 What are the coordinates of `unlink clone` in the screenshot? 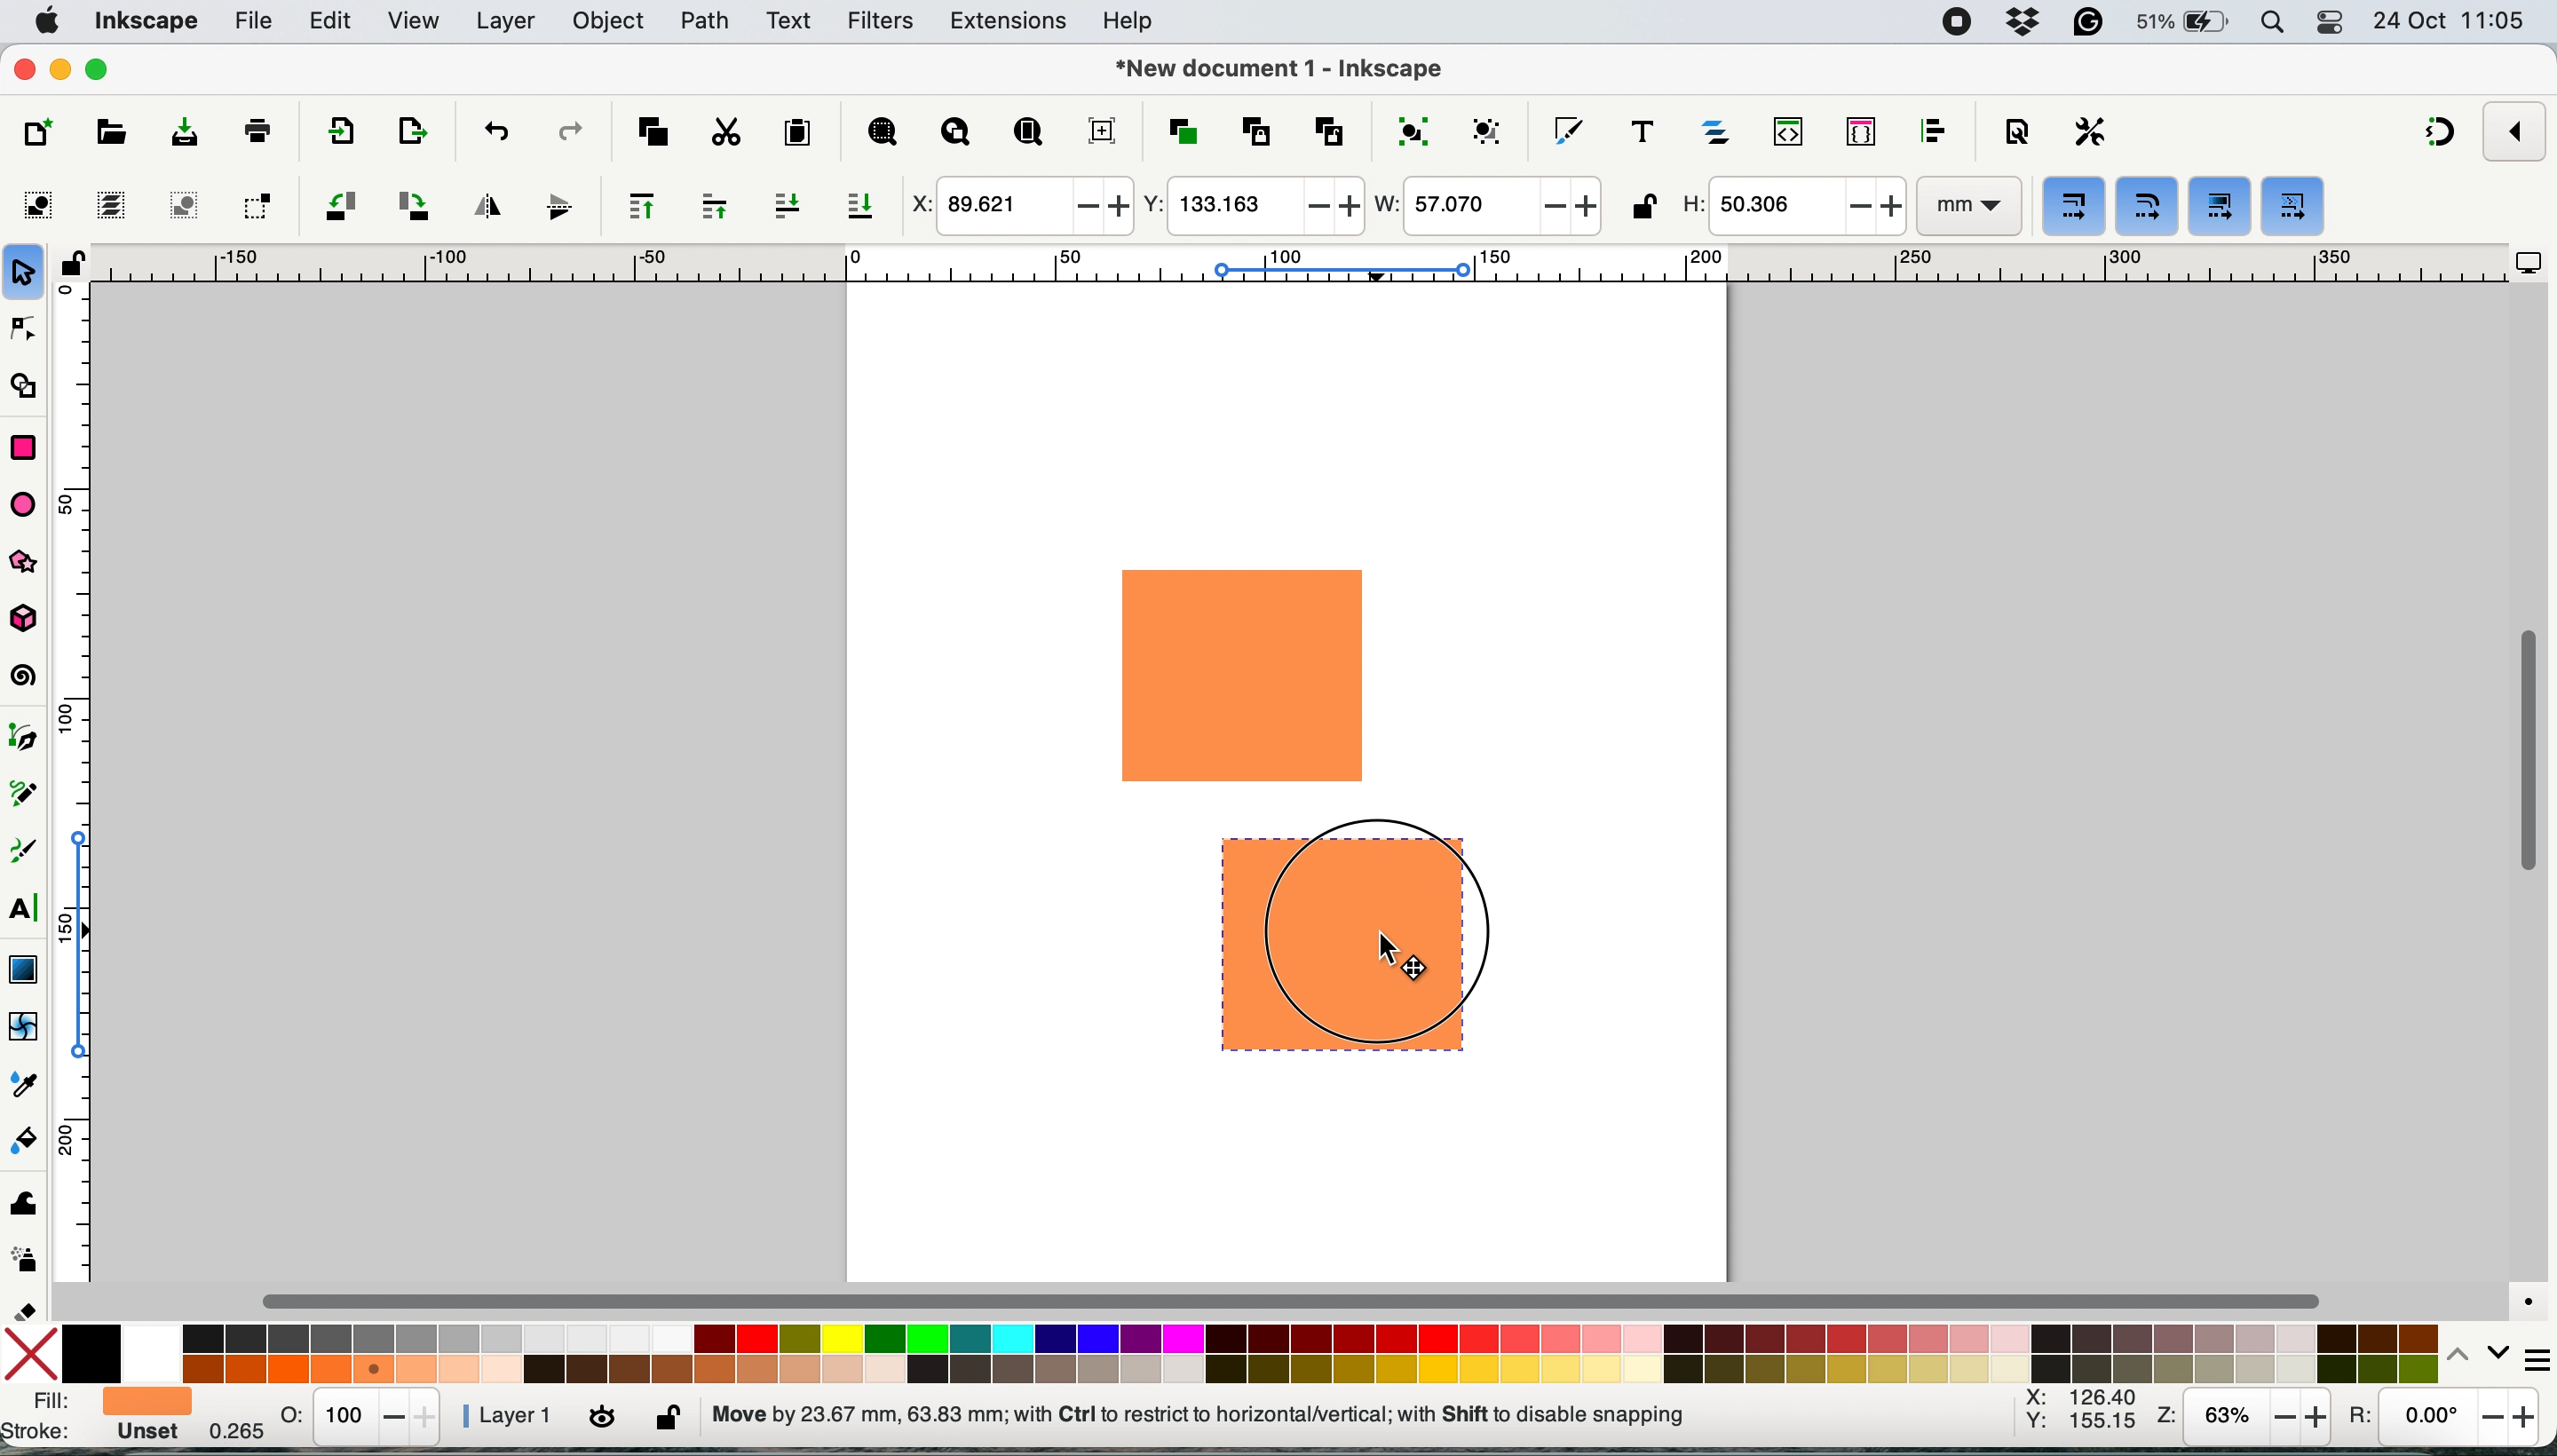 It's located at (1329, 129).